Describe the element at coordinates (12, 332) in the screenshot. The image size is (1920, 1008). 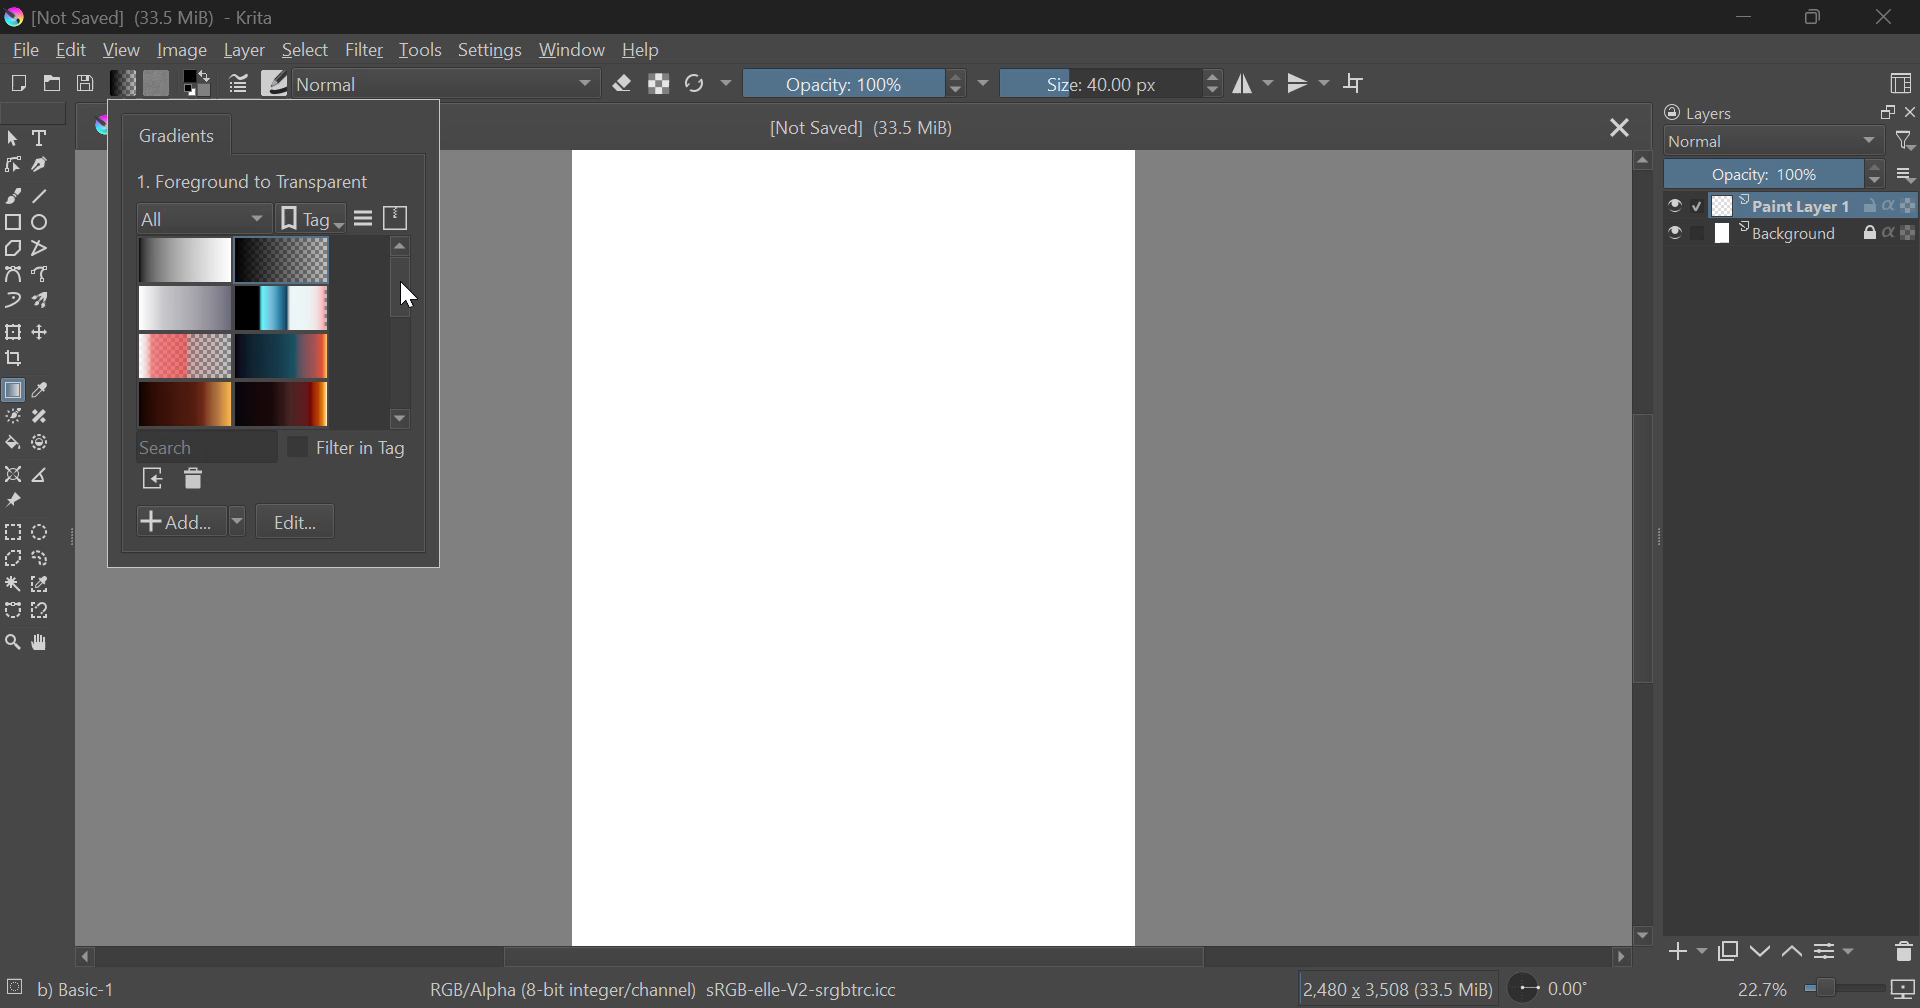
I see `Transform Layer` at that location.